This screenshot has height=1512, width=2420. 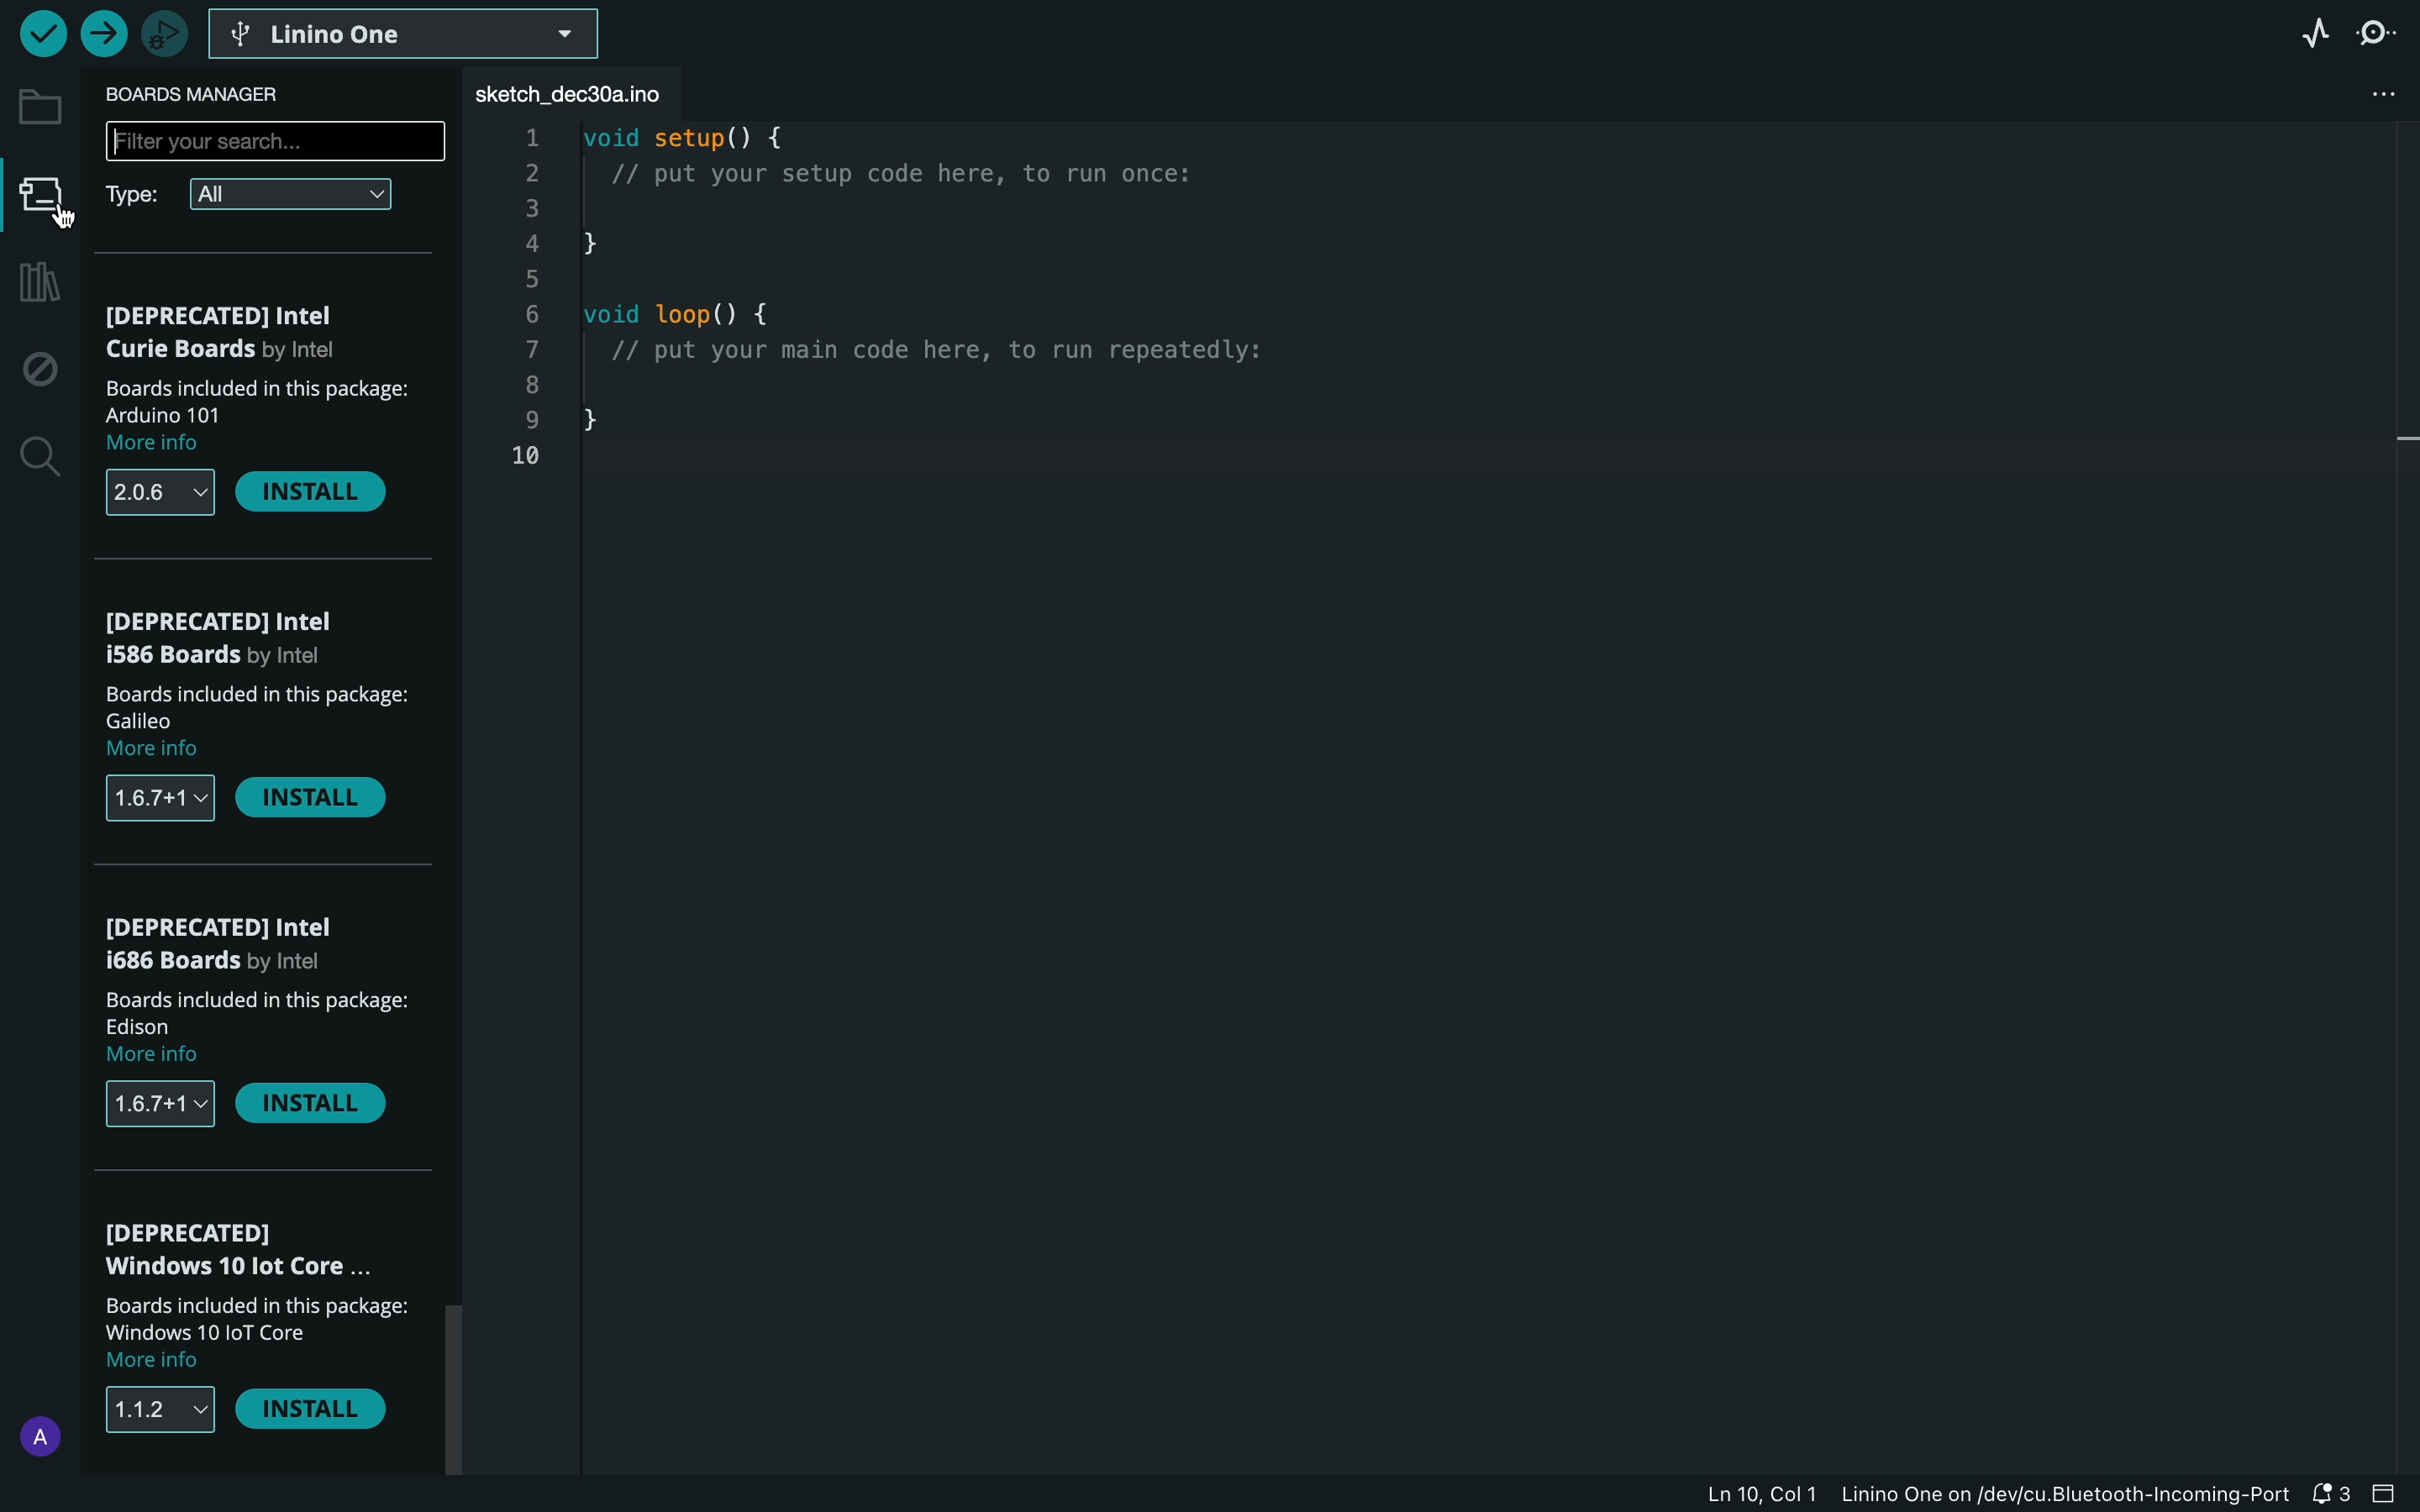 What do you see at coordinates (44, 217) in the screenshot?
I see `cursor` at bounding box center [44, 217].